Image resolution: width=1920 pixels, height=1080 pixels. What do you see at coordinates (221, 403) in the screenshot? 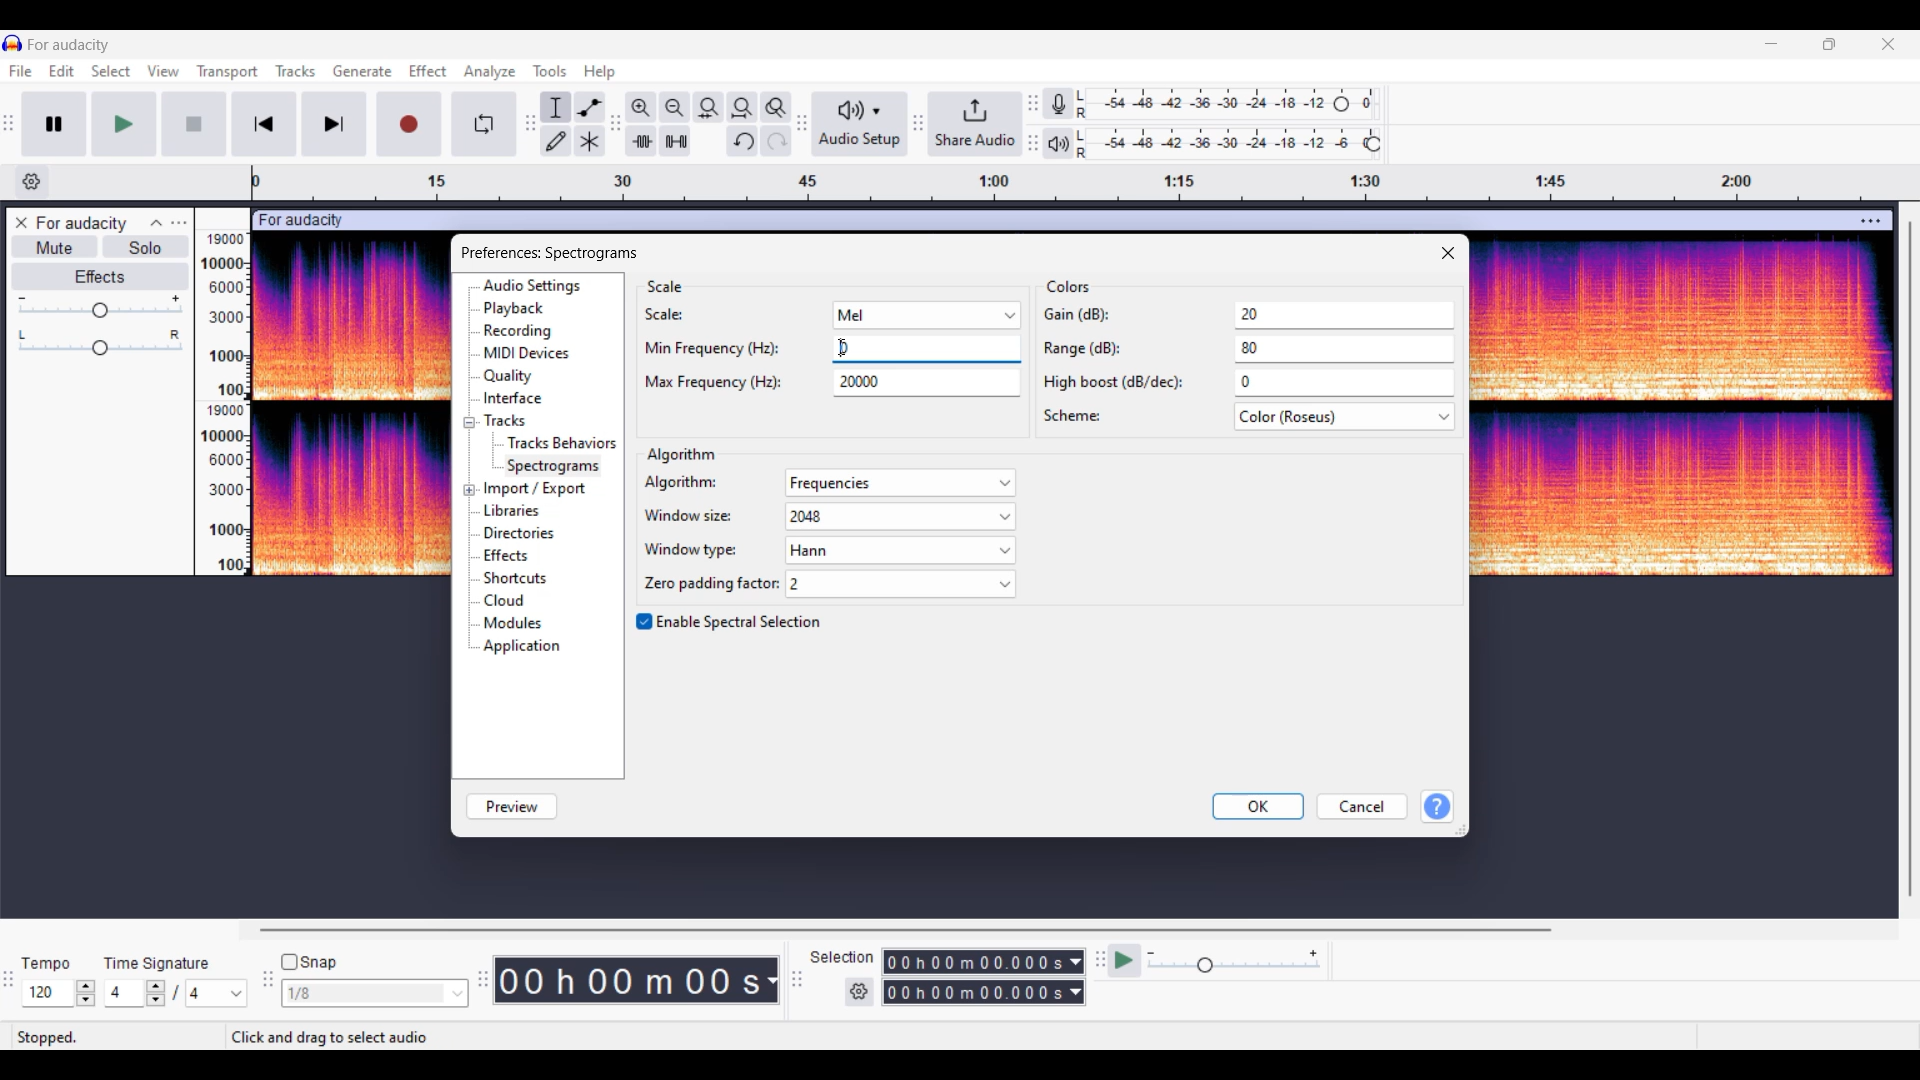
I see `Scale to measure intensity of track` at bounding box center [221, 403].